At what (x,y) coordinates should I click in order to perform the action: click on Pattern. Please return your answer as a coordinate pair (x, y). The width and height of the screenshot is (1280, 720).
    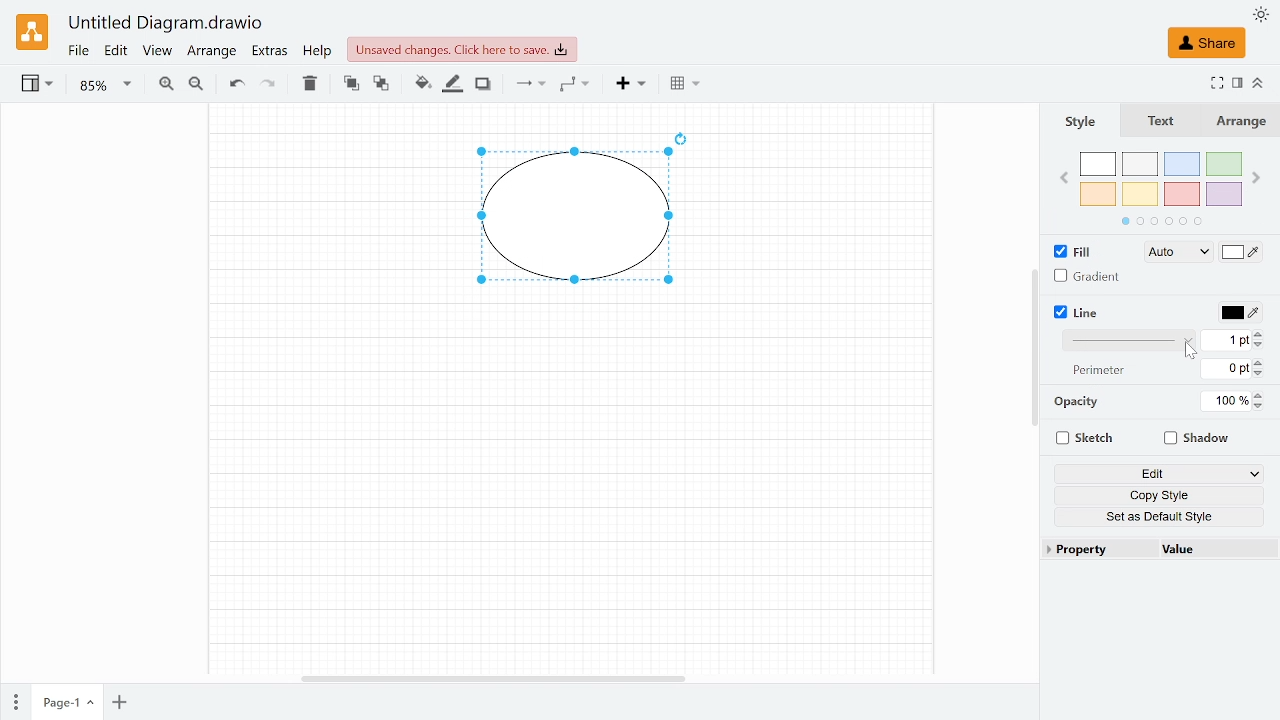
    Looking at the image, I should click on (1128, 341).